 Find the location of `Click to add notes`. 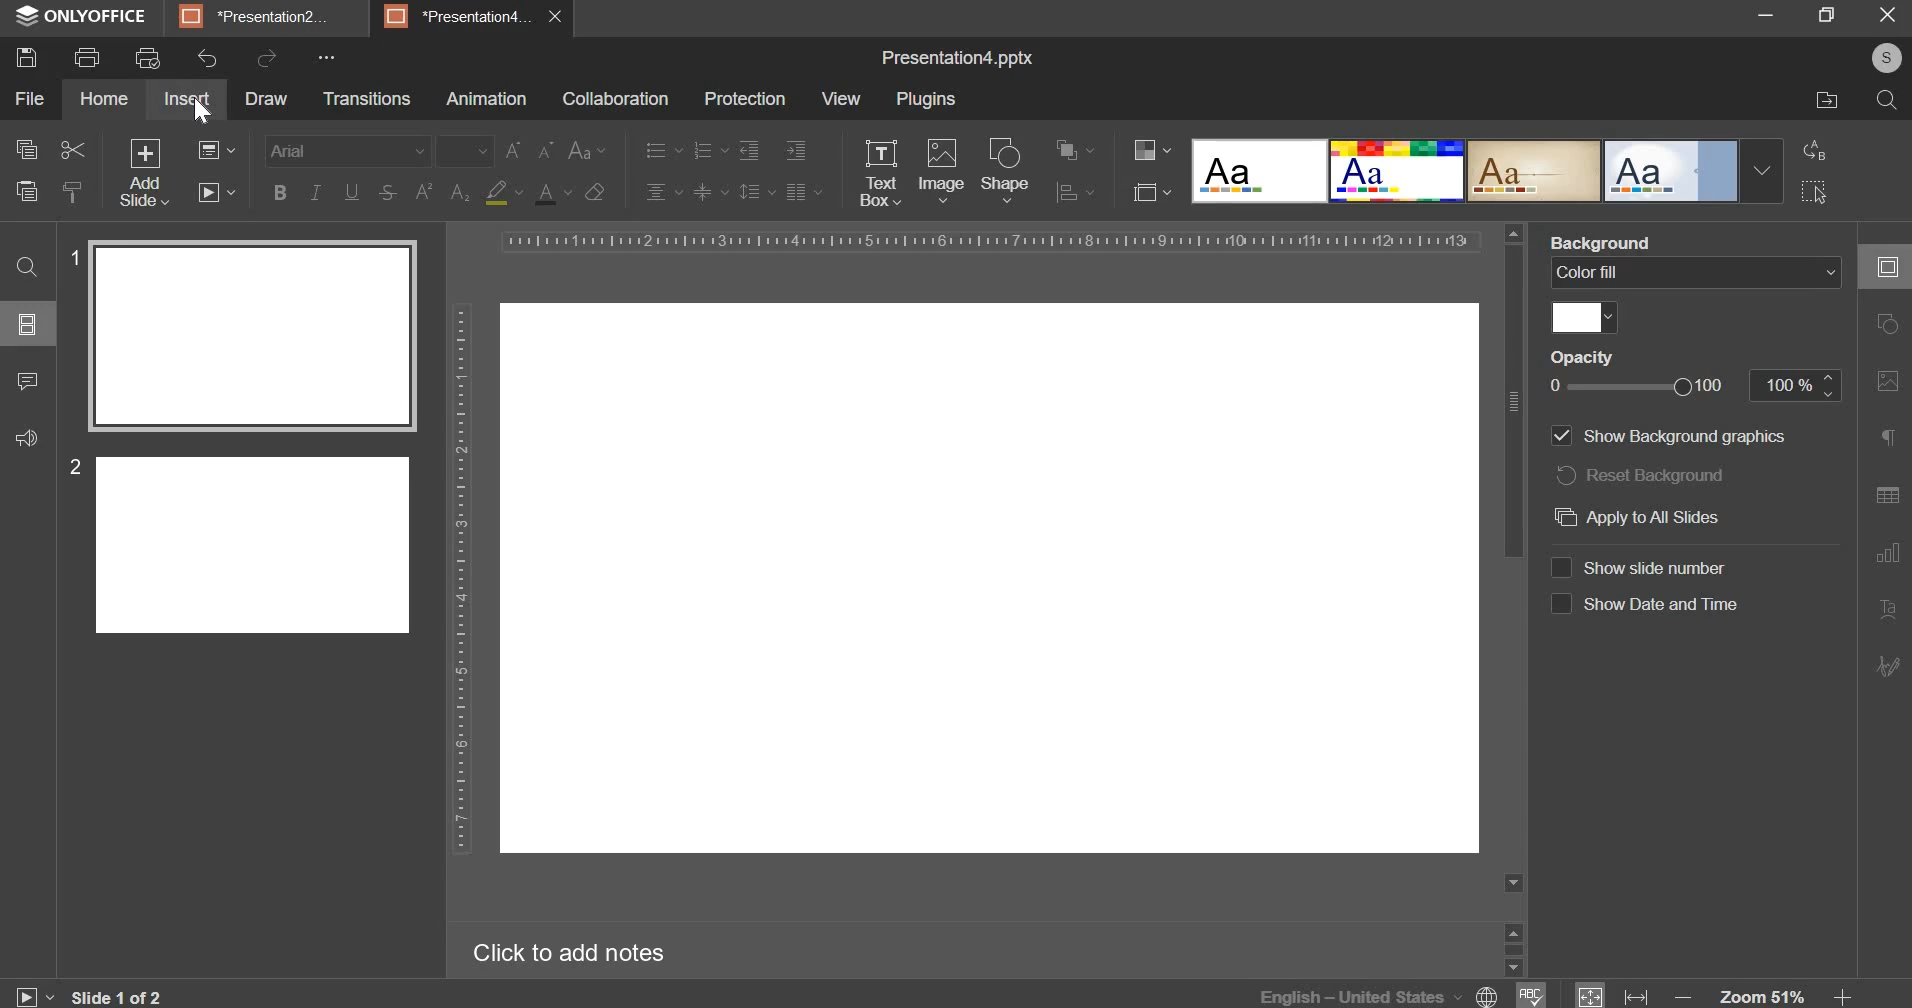

Click to add notes is located at coordinates (573, 955).